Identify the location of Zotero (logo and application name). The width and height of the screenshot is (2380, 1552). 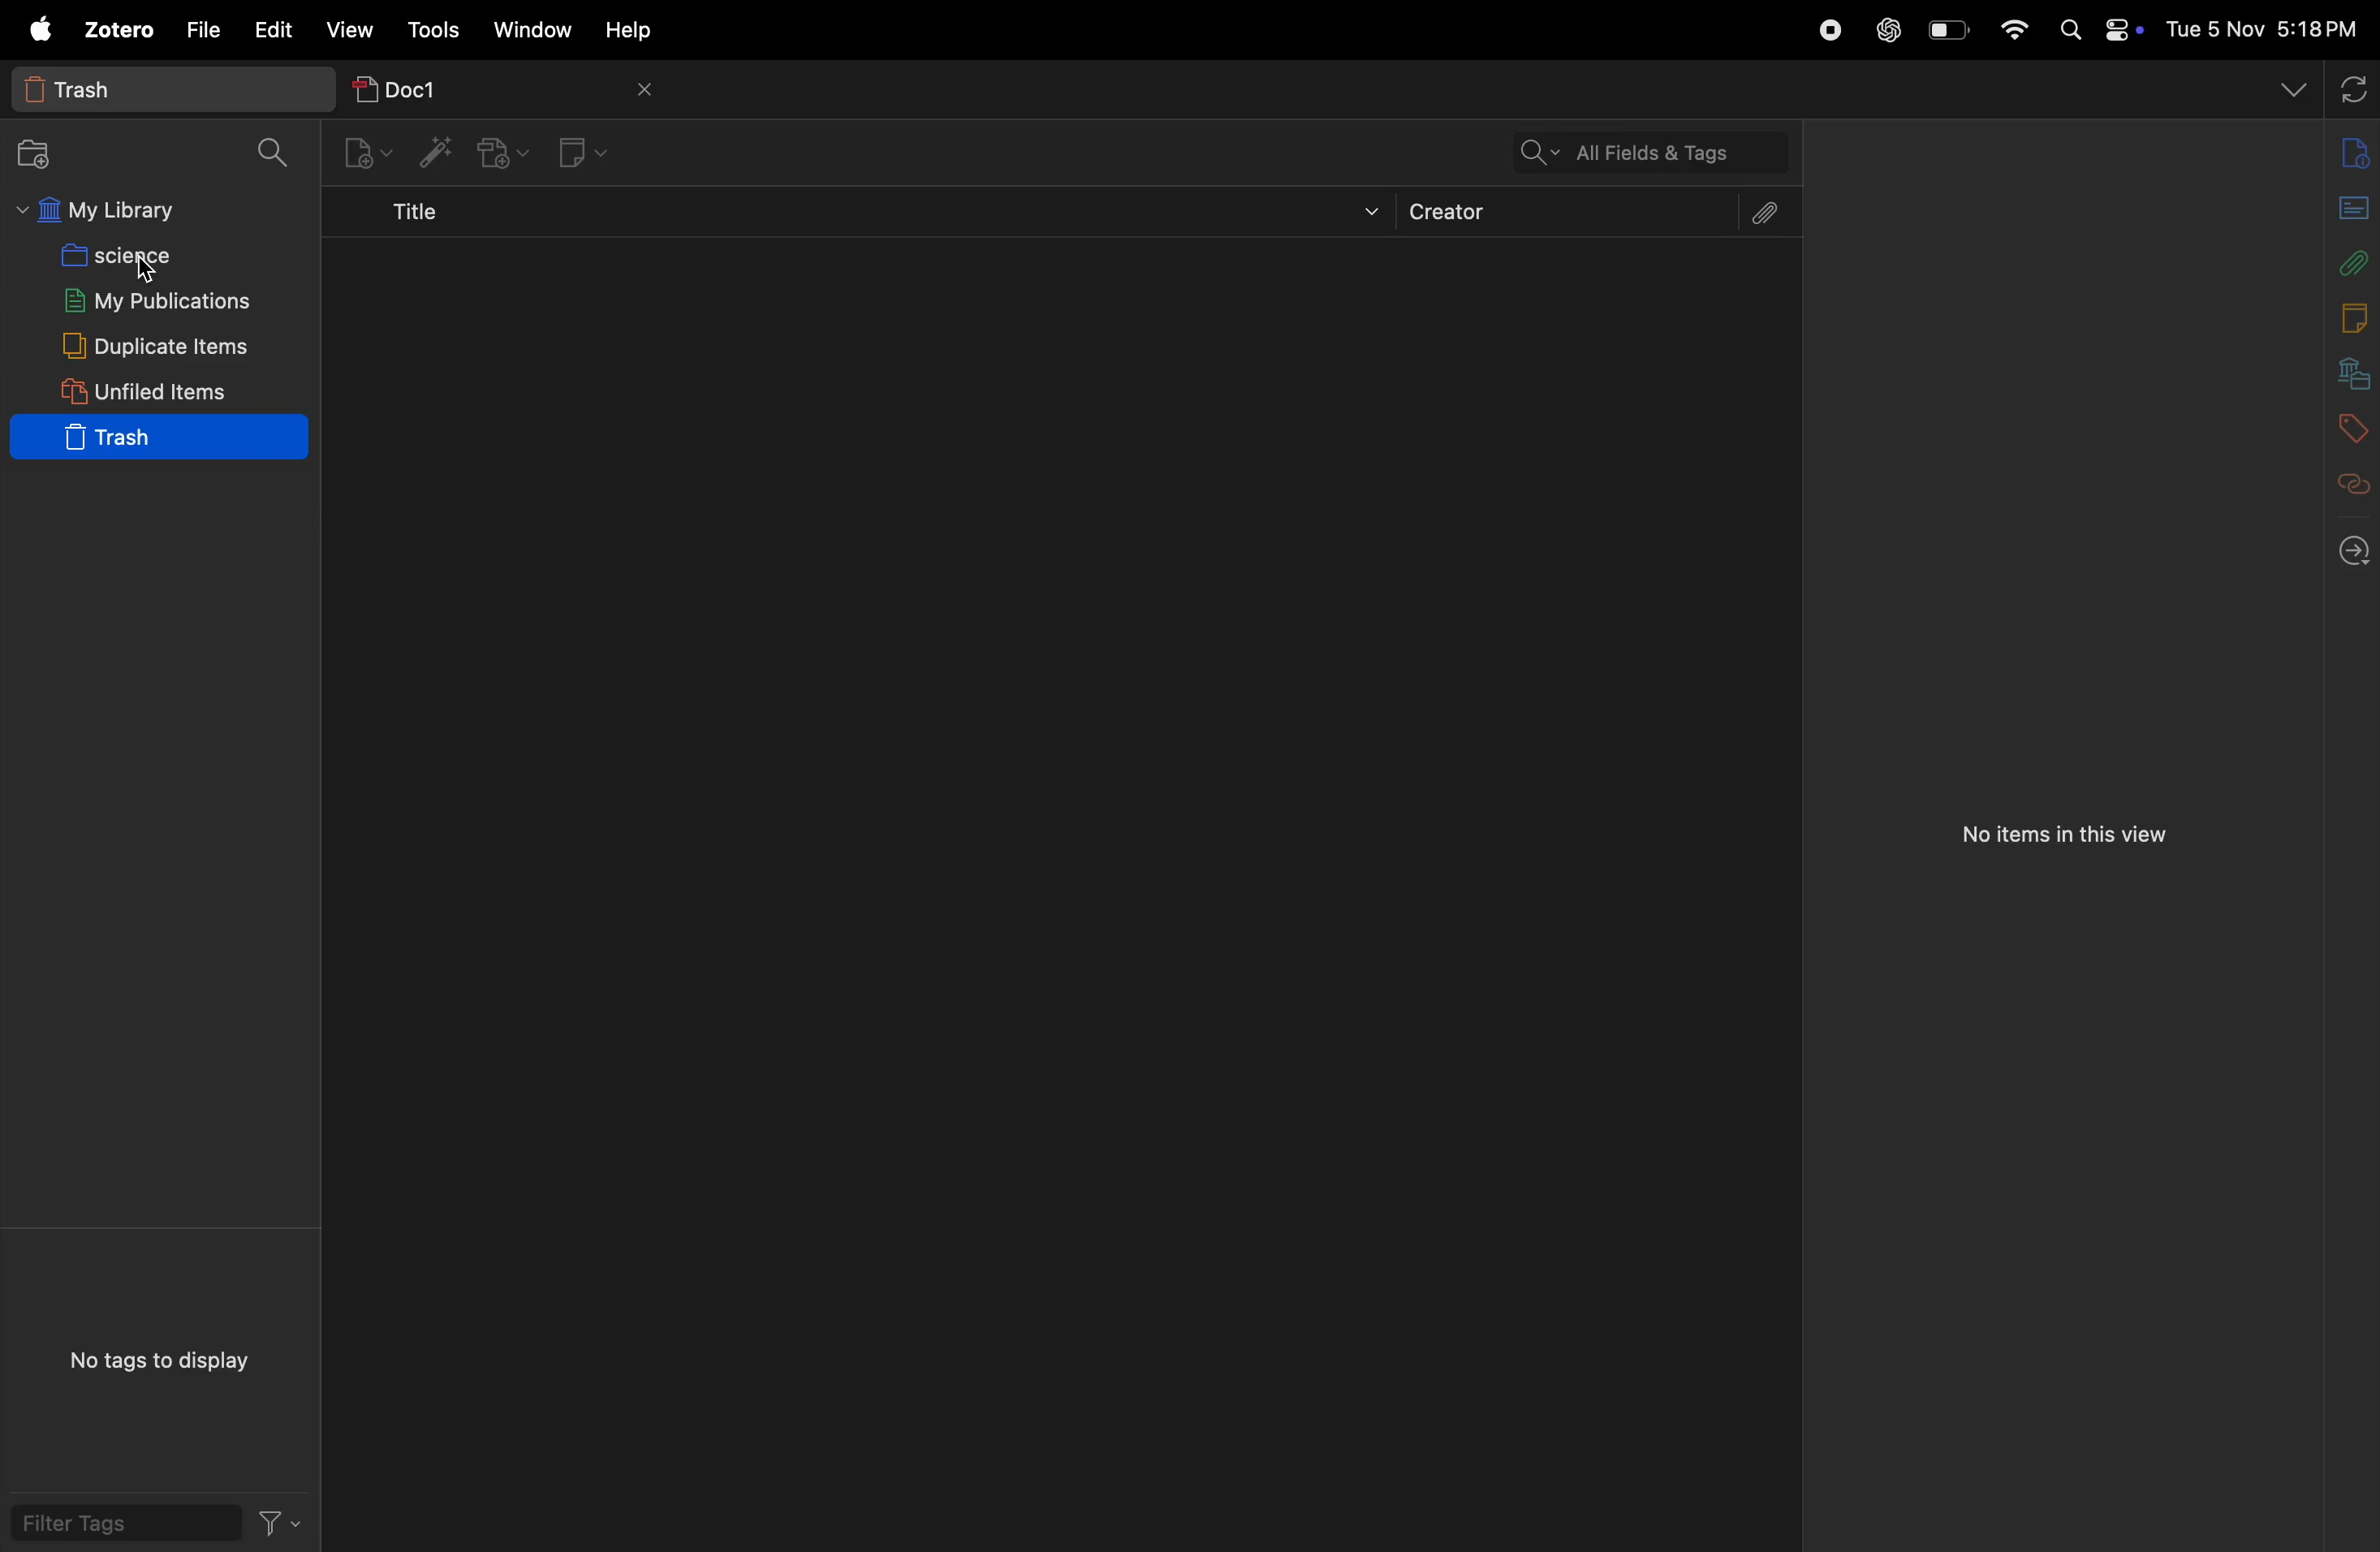
(88, 30).